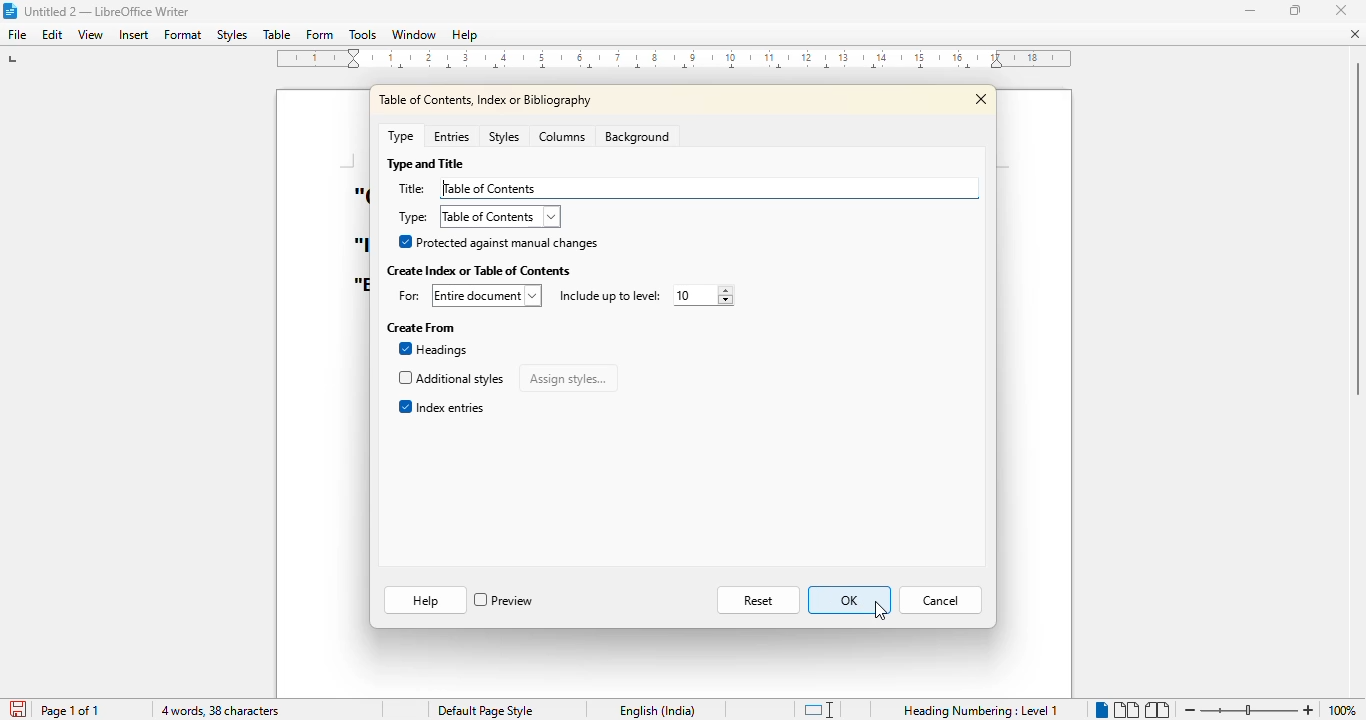 This screenshot has height=720, width=1366. I want to click on create index of table of contents, so click(479, 271).